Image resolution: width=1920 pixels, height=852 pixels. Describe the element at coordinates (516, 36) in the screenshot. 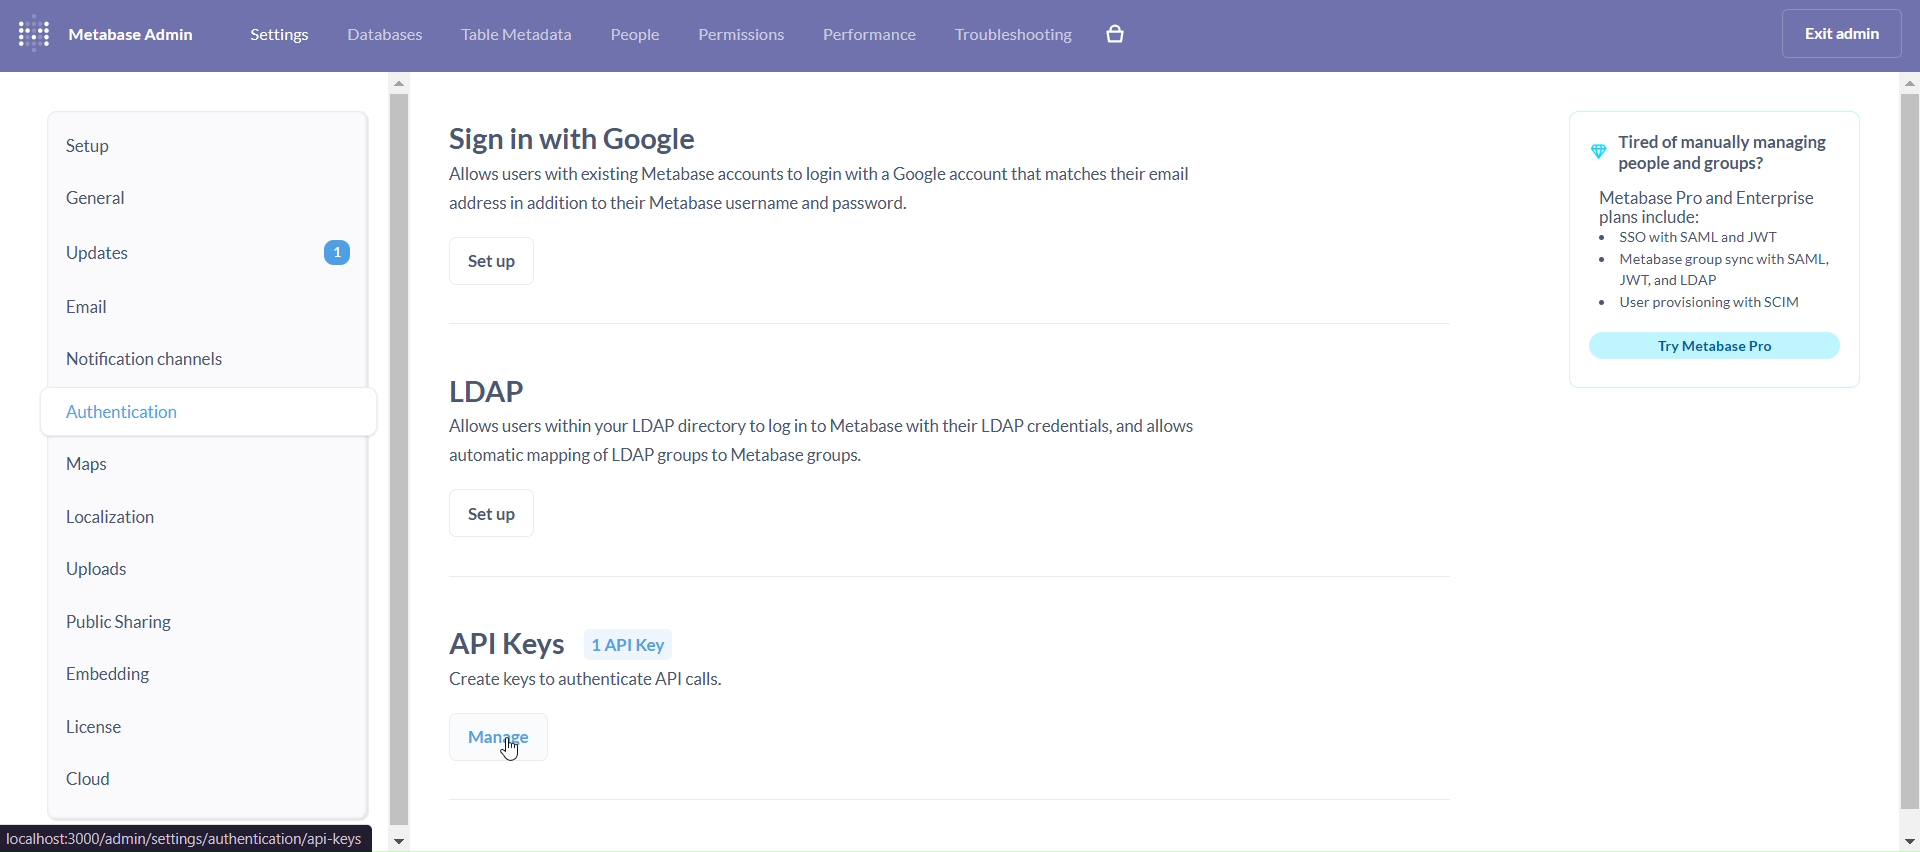

I see `table metabase` at that location.